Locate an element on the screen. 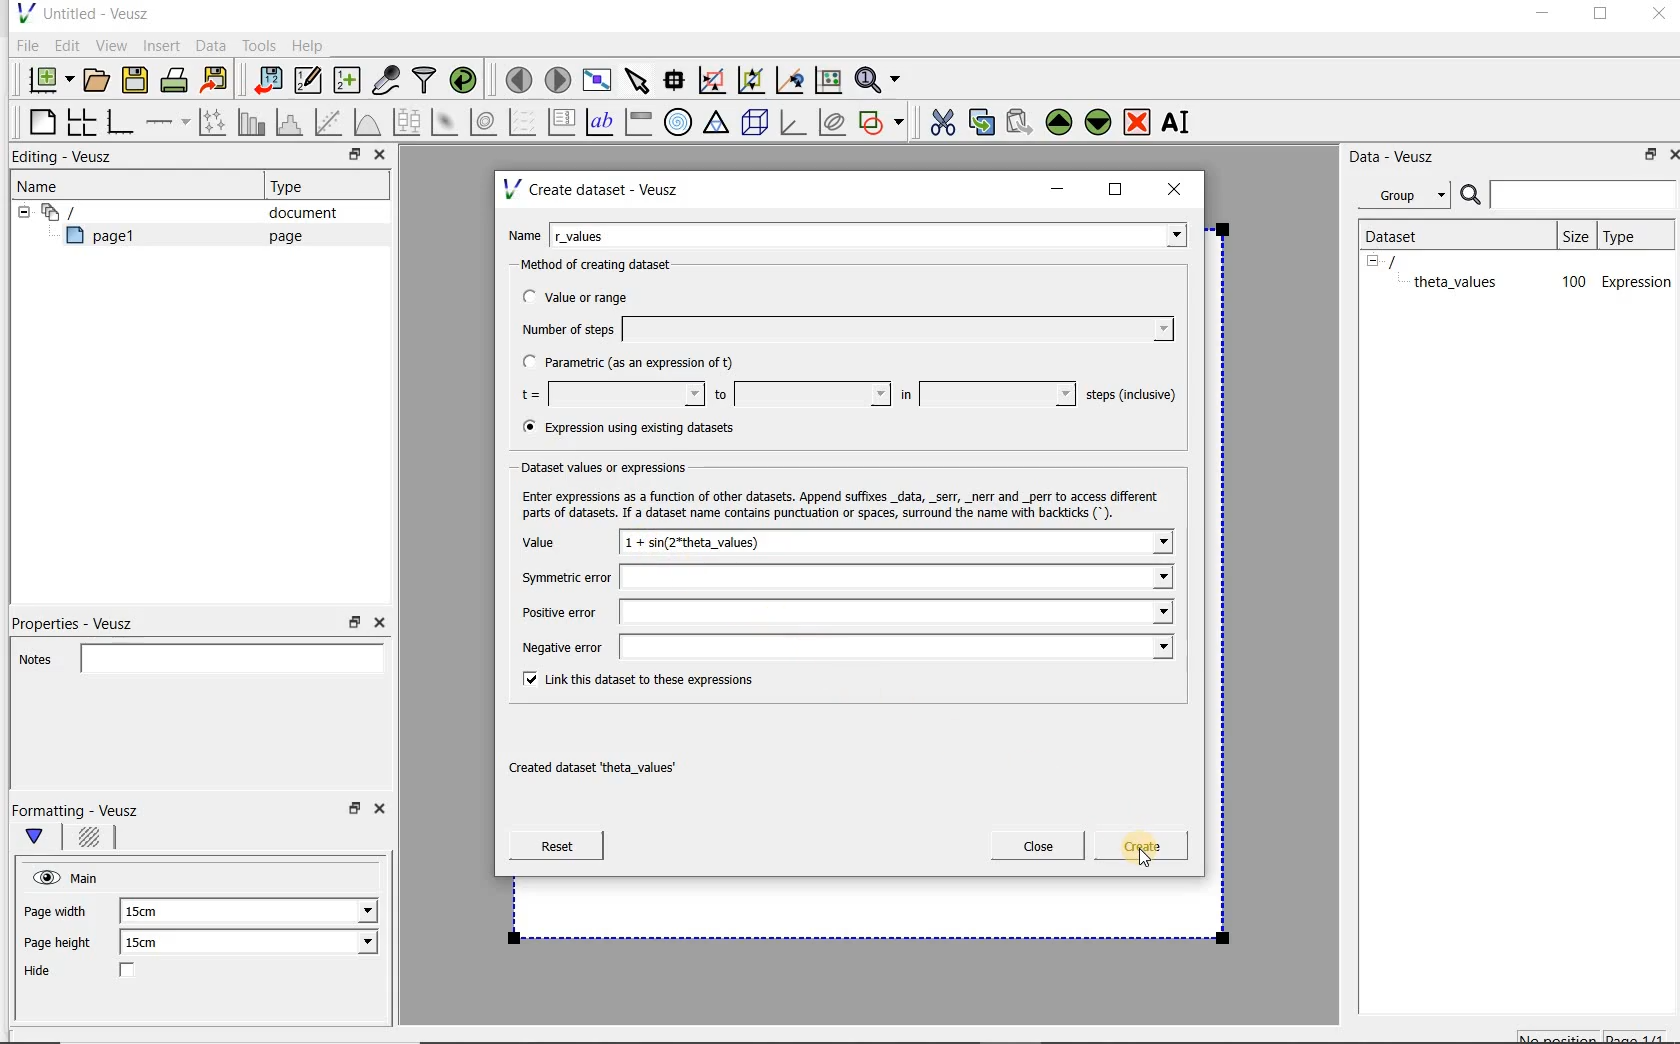  View is located at coordinates (111, 43).